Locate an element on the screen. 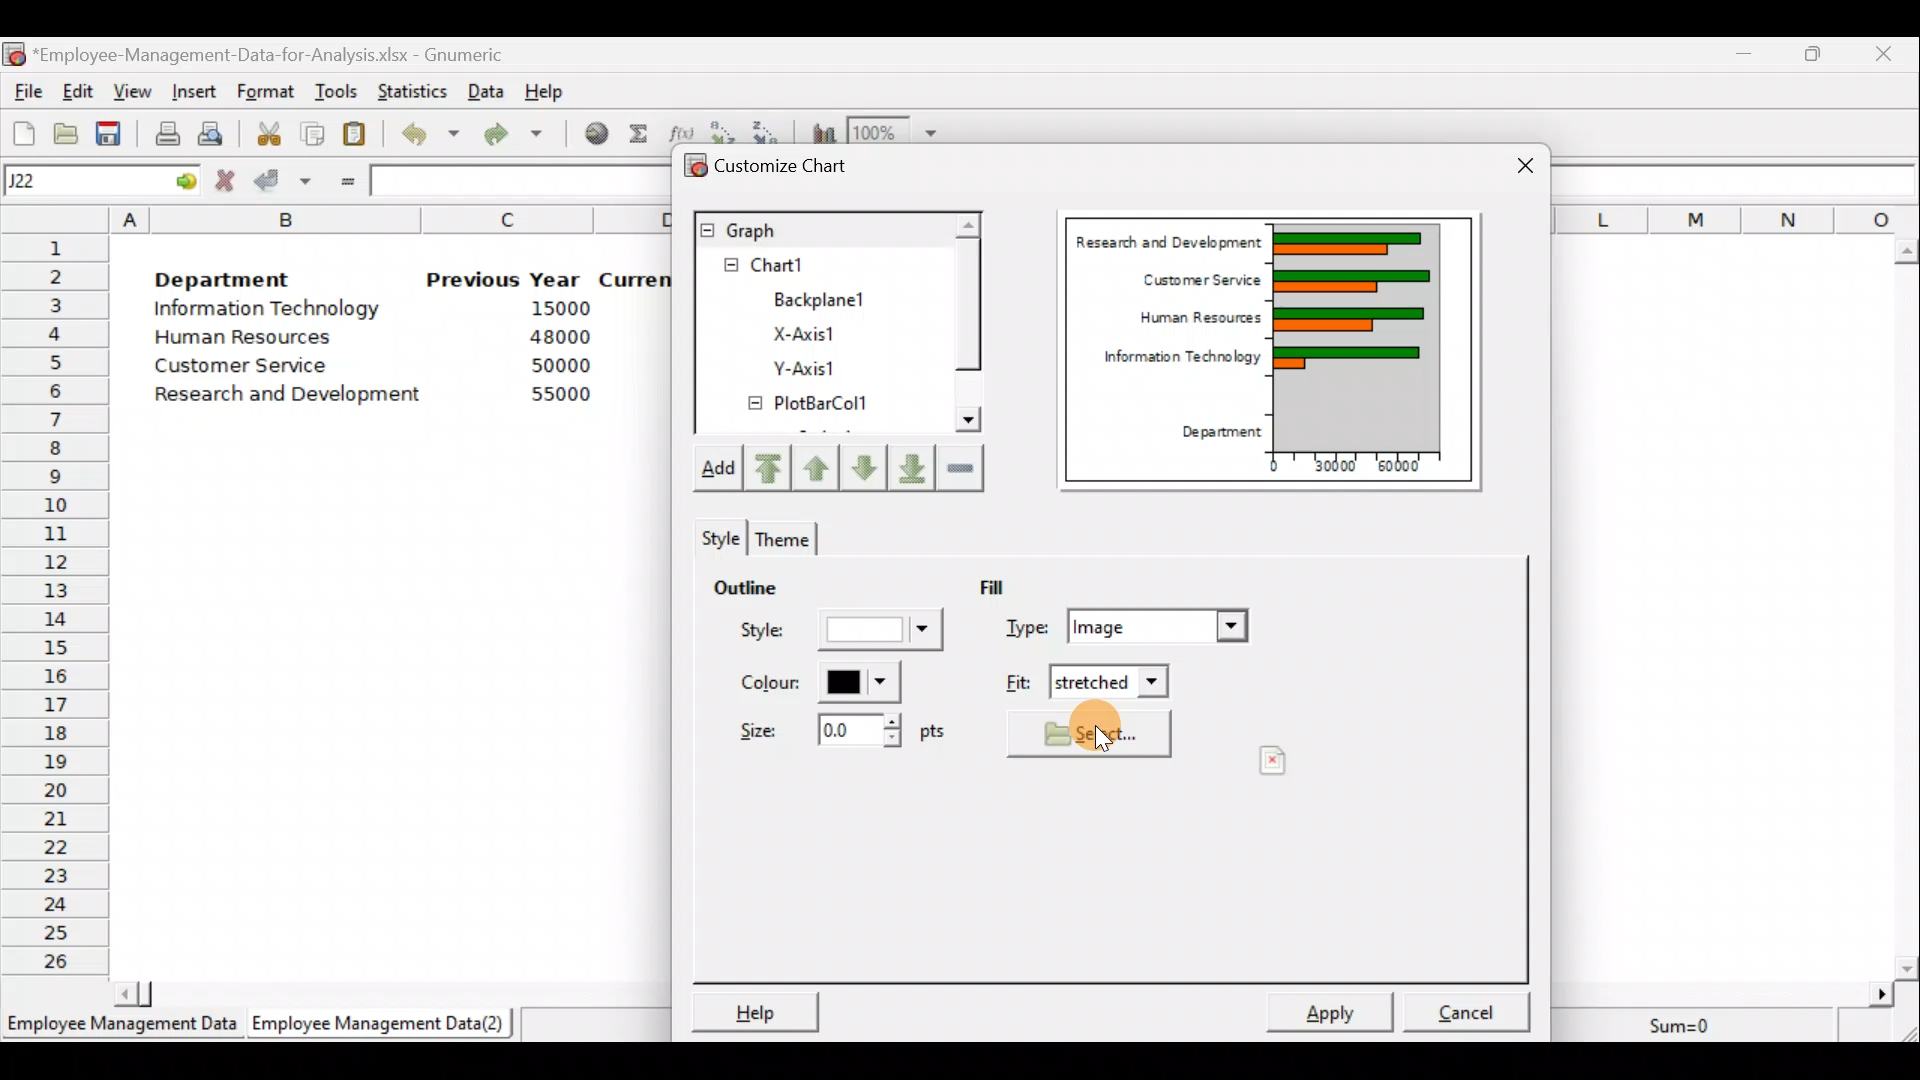 This screenshot has width=1920, height=1080. Cell name J22 is located at coordinates (77, 181).